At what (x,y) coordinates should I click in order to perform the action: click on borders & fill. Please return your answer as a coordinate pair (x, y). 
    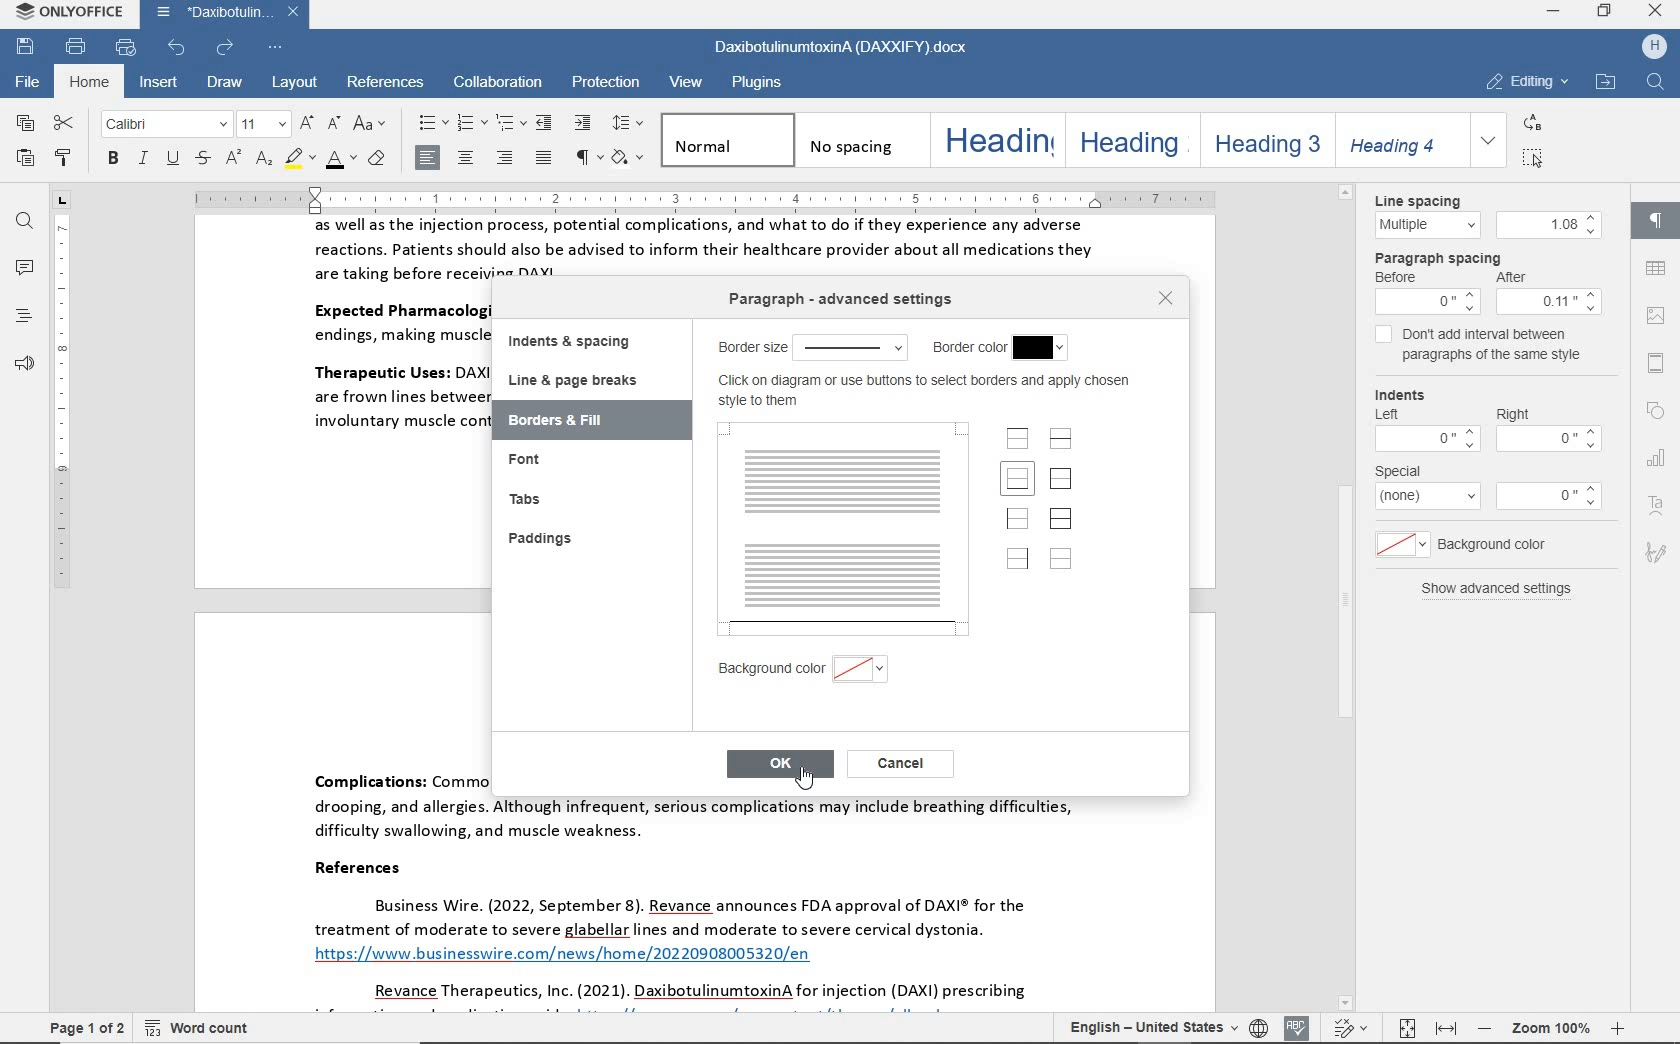
    Looking at the image, I should click on (567, 421).